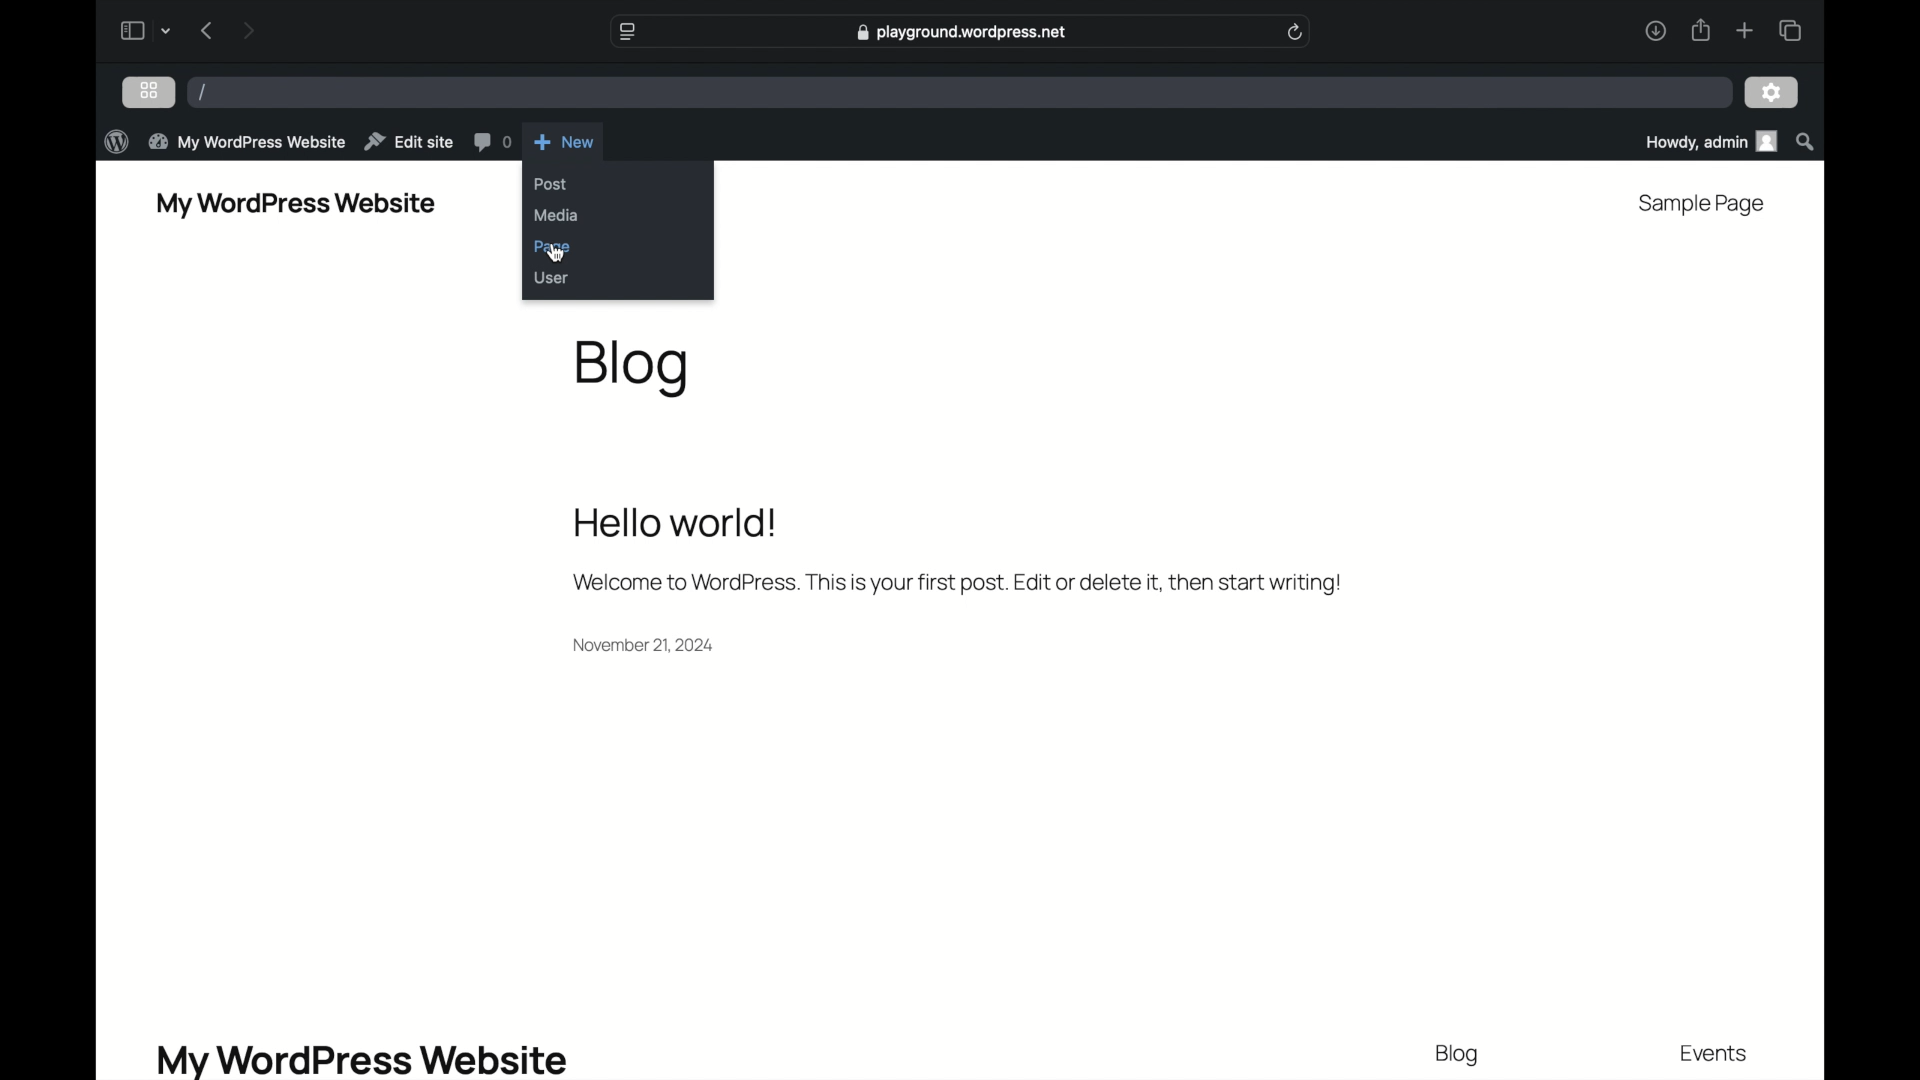  Describe the element at coordinates (555, 248) in the screenshot. I see `page` at that location.